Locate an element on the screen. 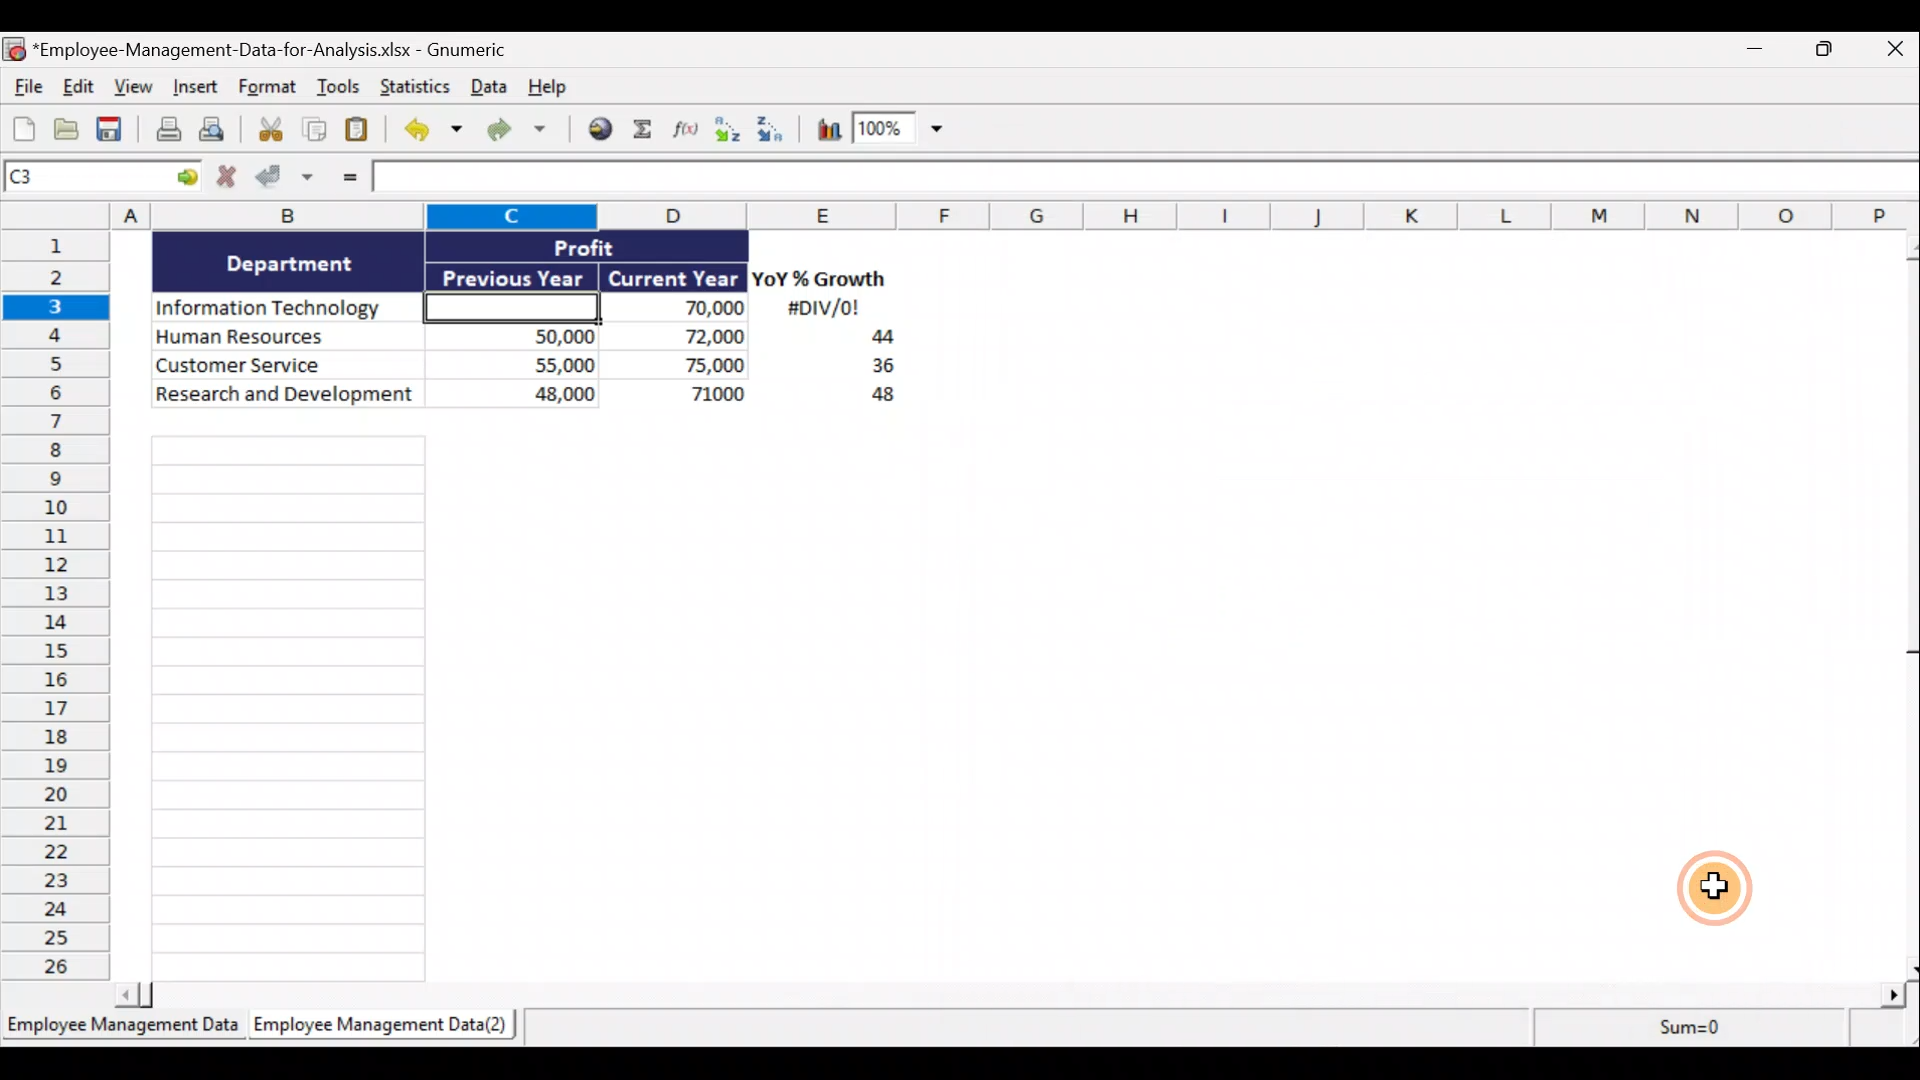  Edit is located at coordinates (77, 88).